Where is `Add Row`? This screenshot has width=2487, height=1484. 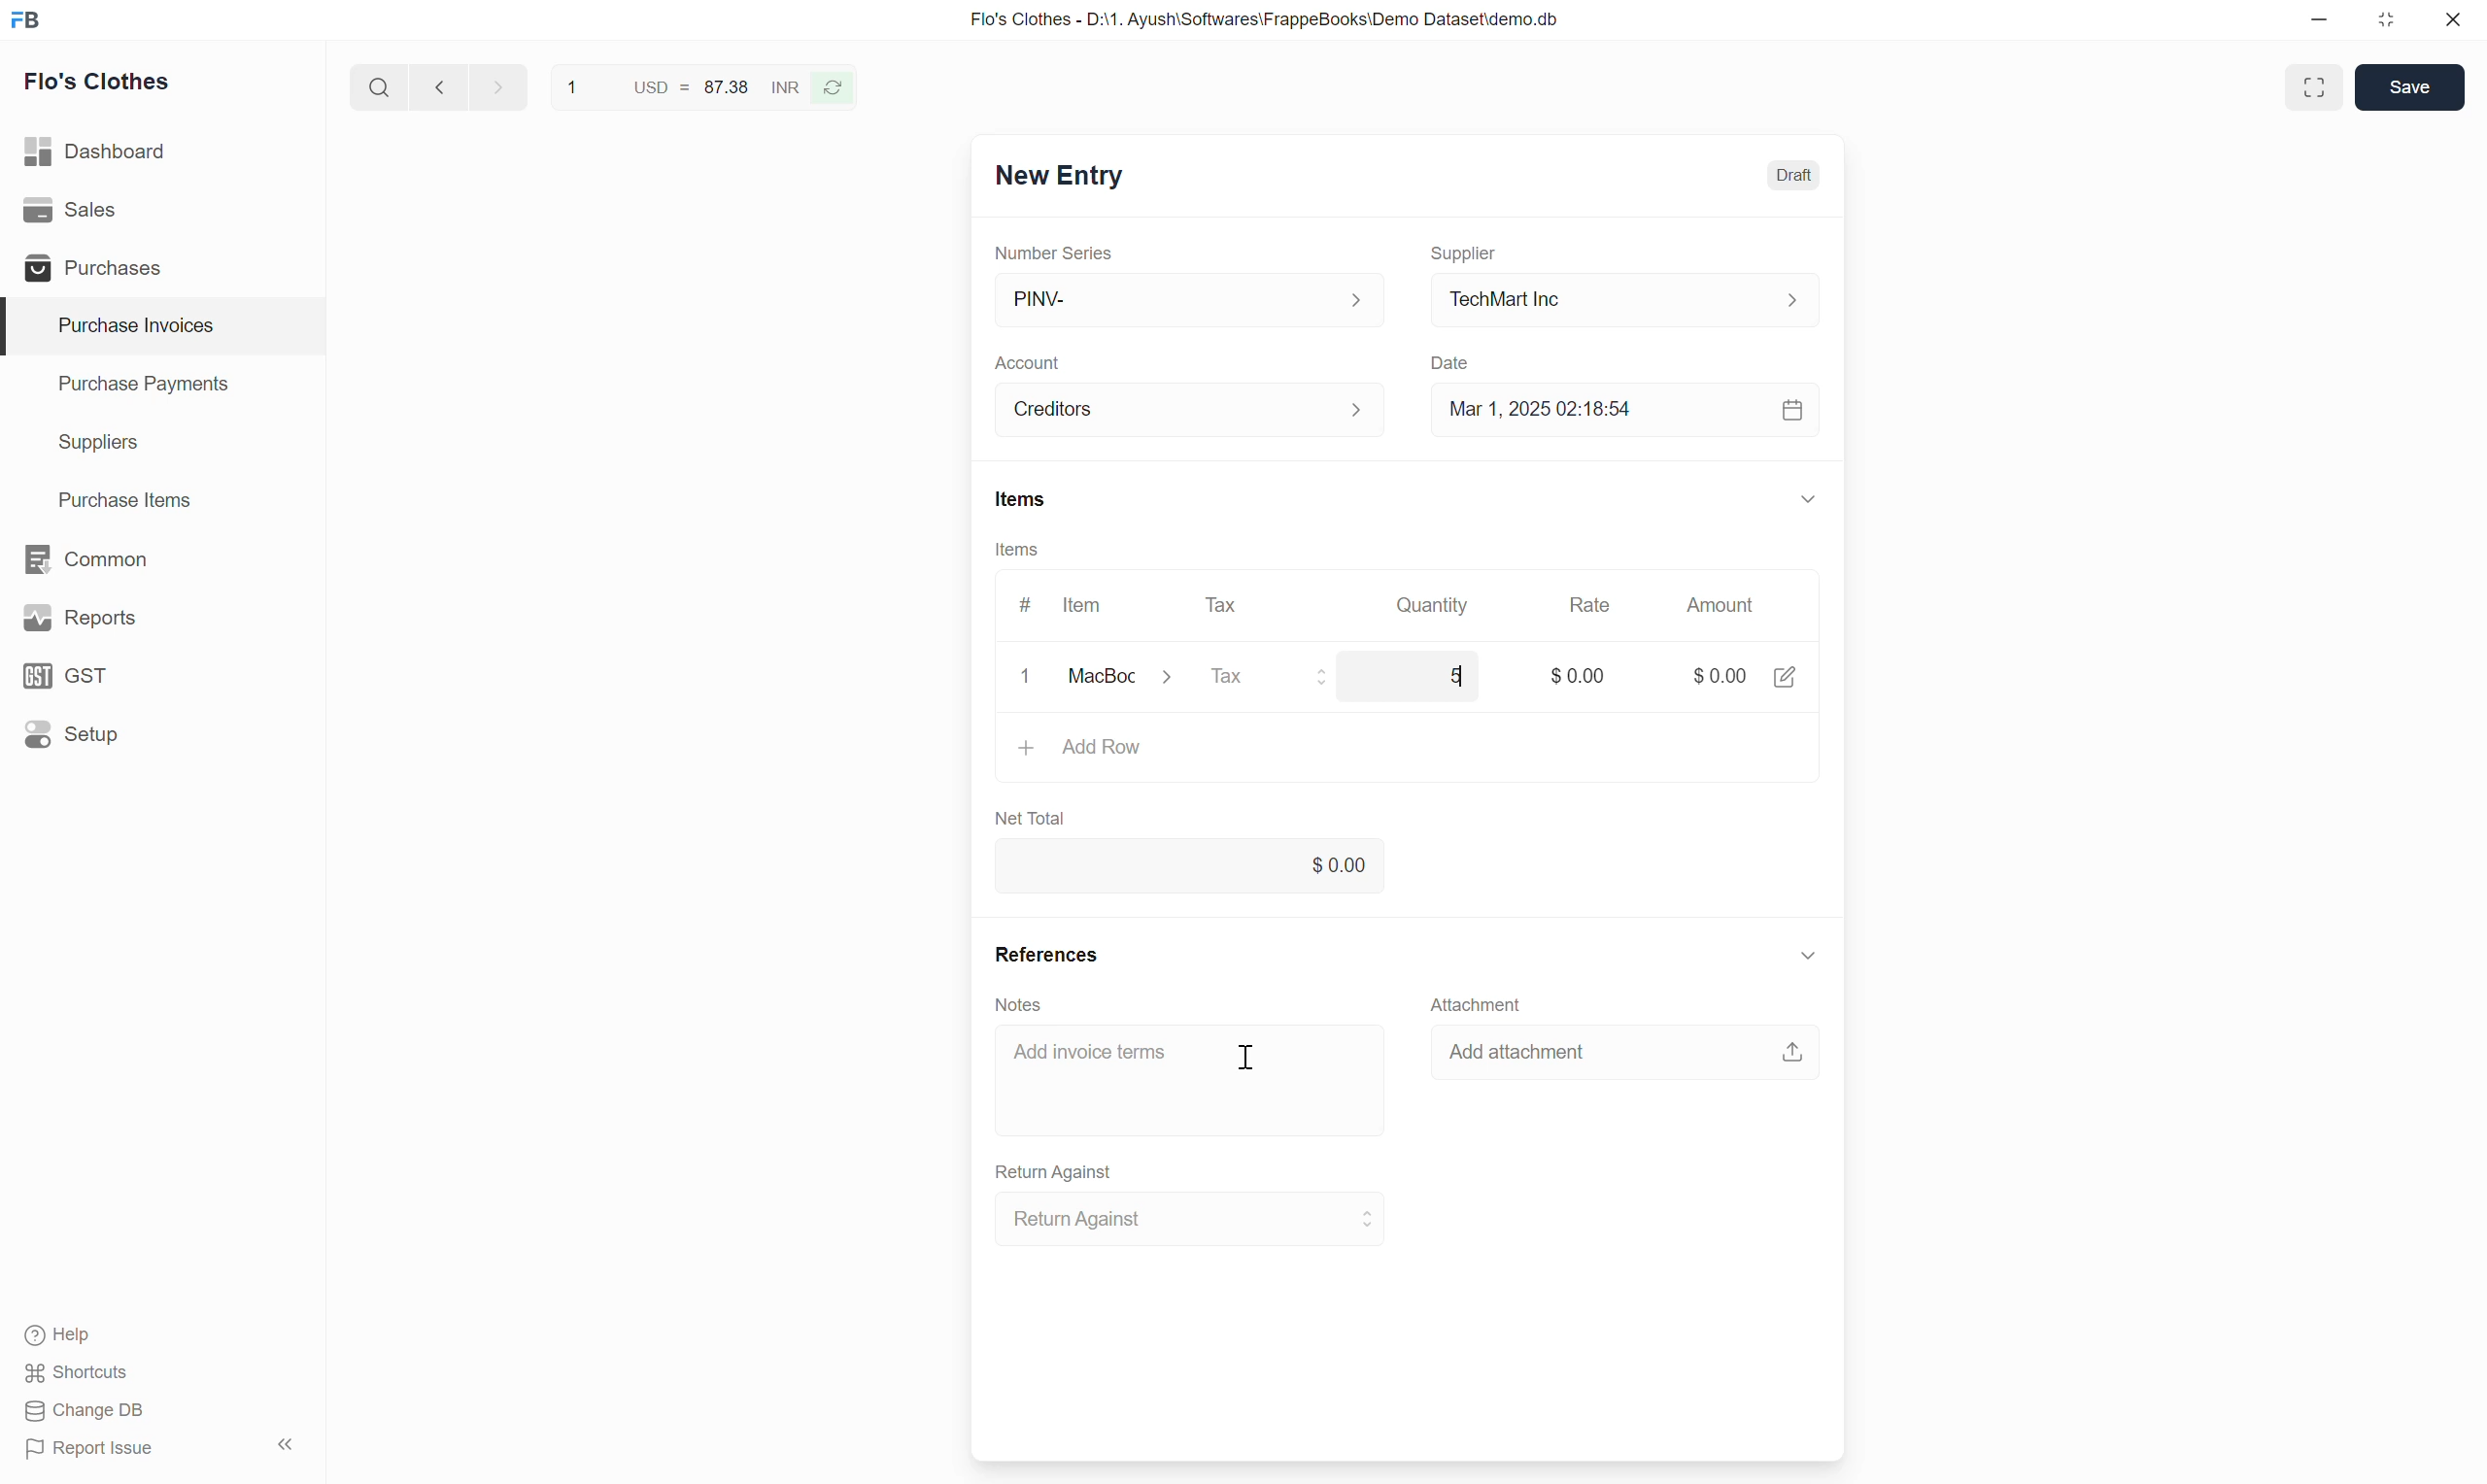 Add Row is located at coordinates (1409, 755).